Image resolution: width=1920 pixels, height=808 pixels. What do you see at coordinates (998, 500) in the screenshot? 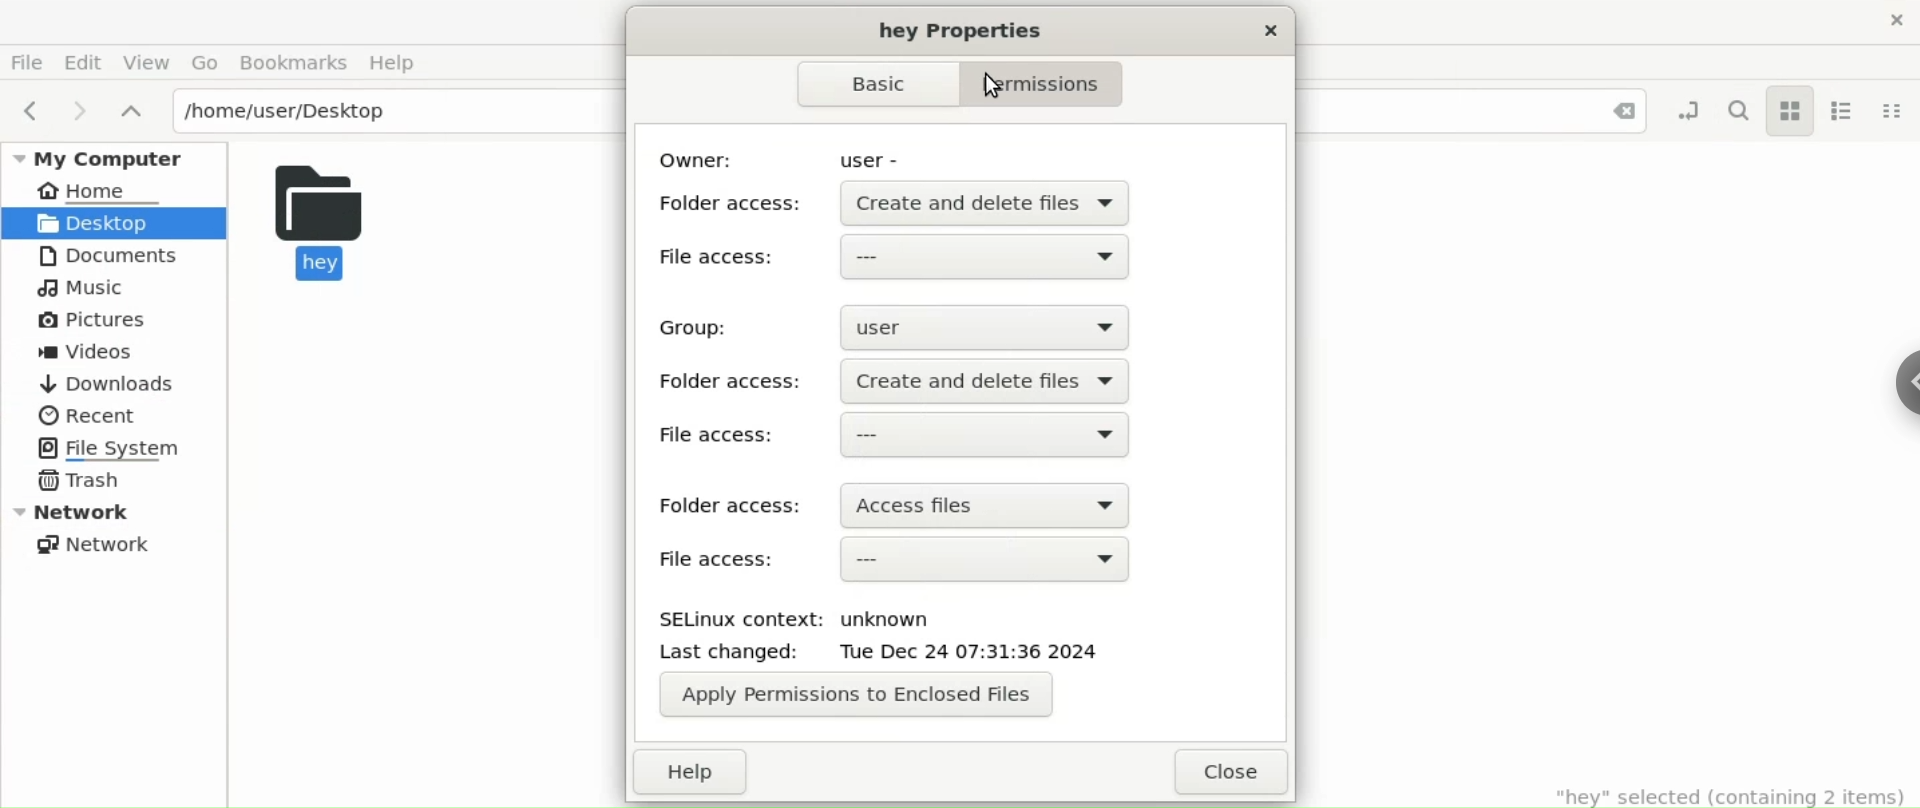
I see `Access files ` at bounding box center [998, 500].